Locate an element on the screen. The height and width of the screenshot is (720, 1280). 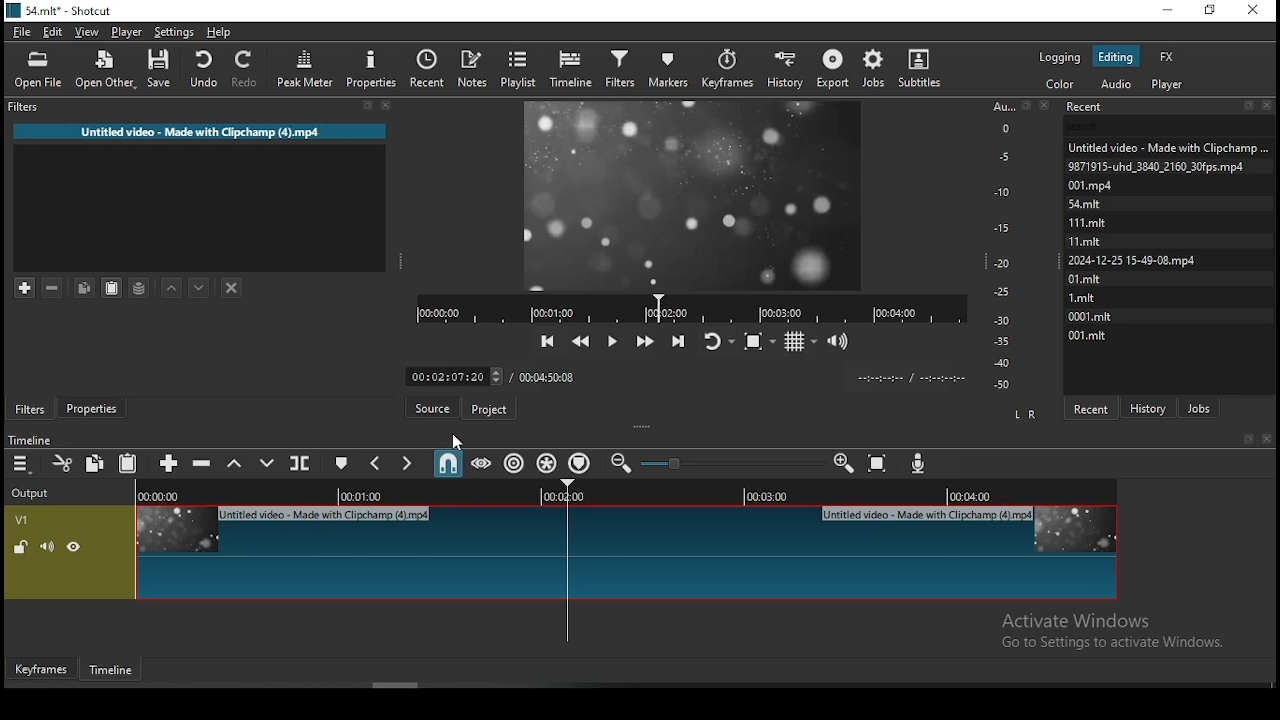
overwrite is located at coordinates (270, 464).